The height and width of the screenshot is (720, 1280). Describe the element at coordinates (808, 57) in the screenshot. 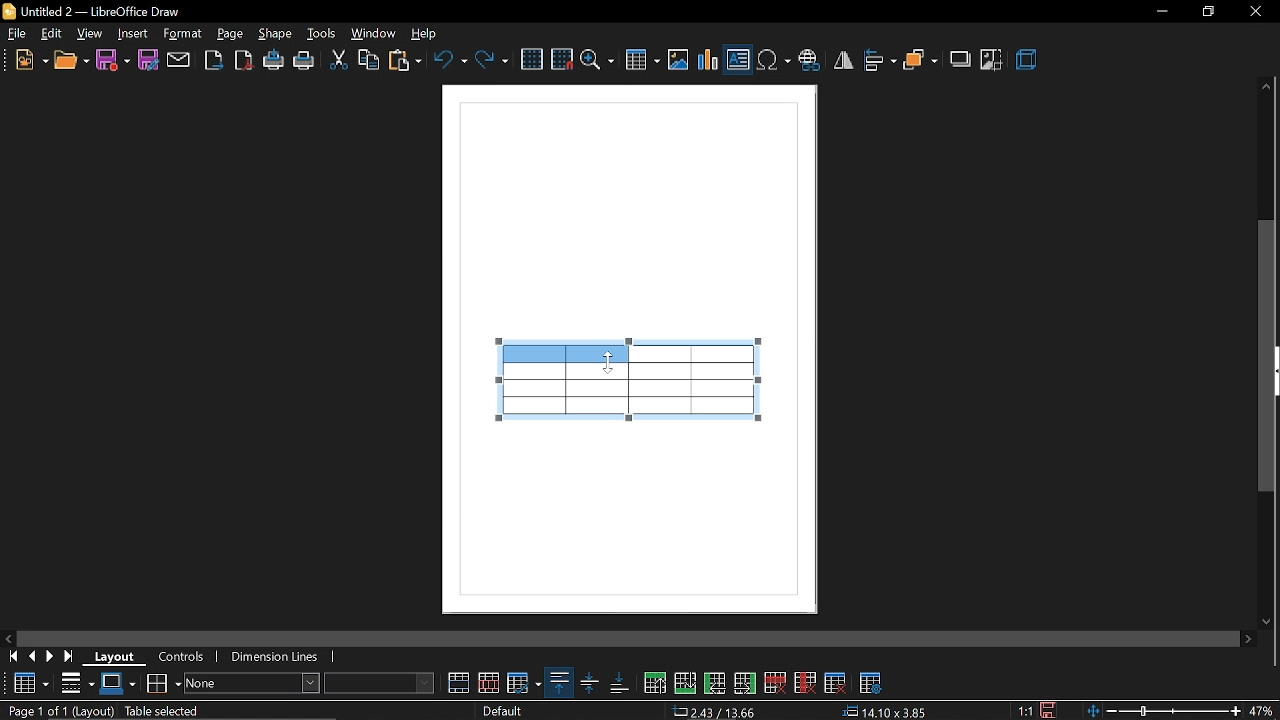

I see `insert hyperlink` at that location.